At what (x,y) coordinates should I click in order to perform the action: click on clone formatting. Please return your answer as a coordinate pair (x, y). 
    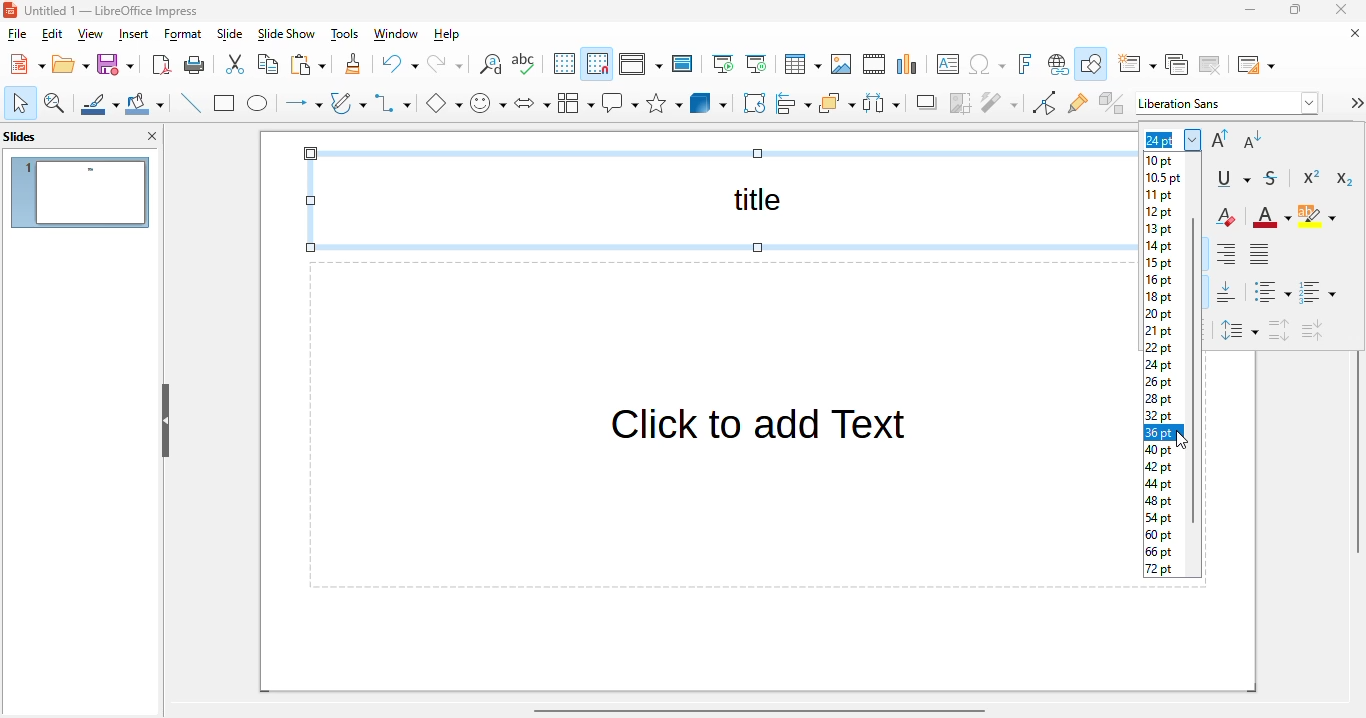
    Looking at the image, I should click on (353, 64).